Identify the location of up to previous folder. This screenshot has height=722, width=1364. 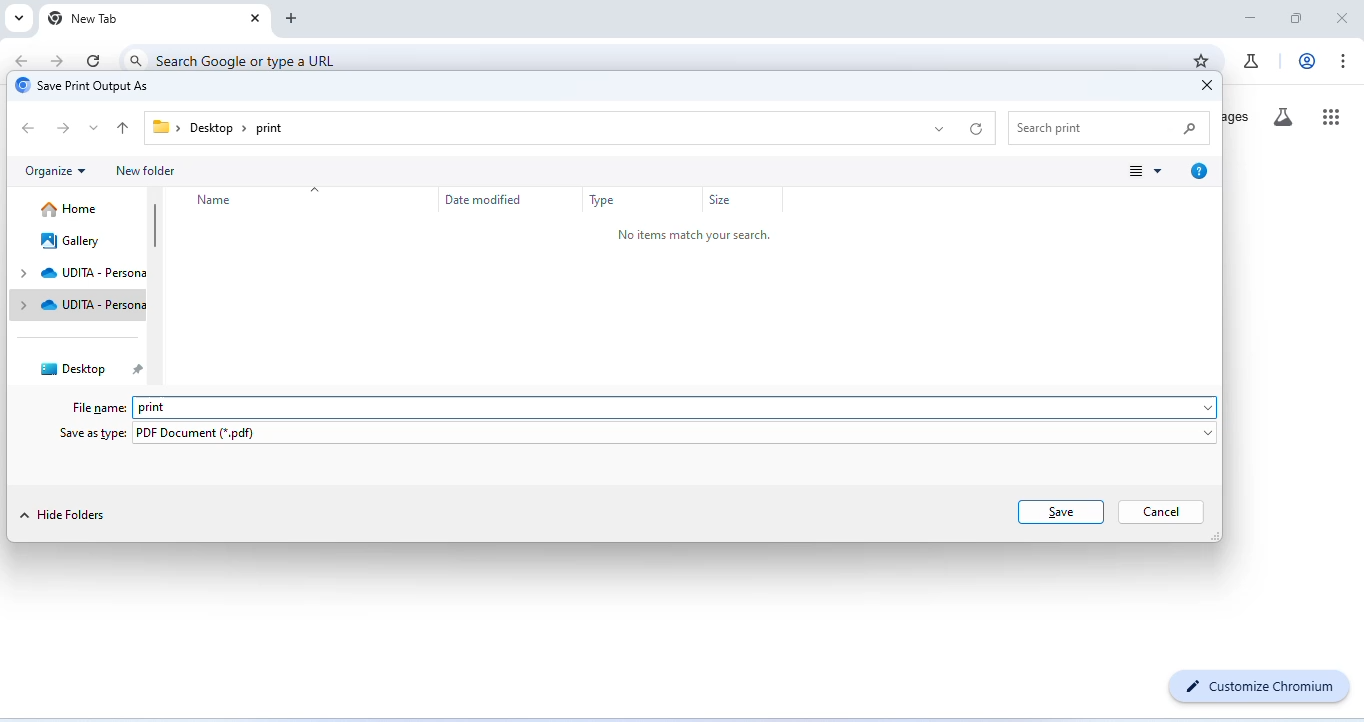
(125, 130).